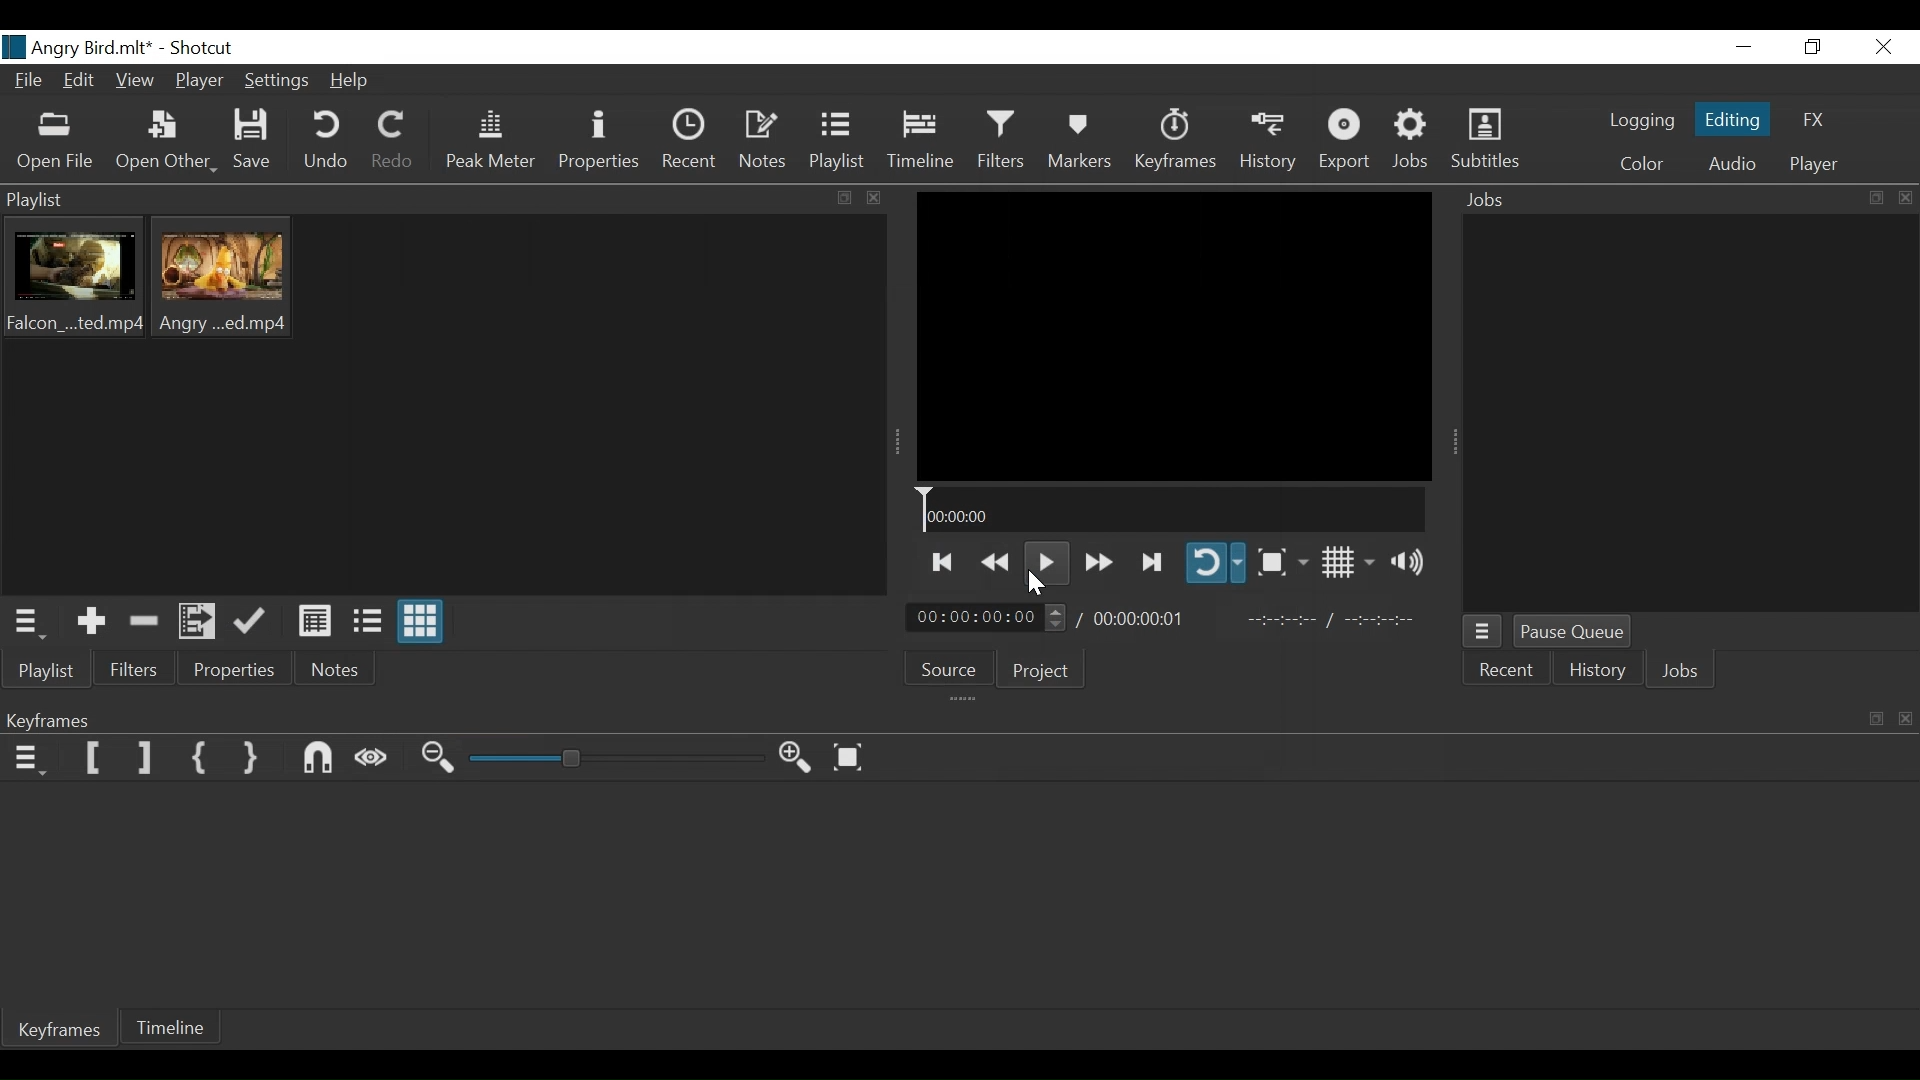 The width and height of the screenshot is (1920, 1080). I want to click on logging, so click(1640, 120).